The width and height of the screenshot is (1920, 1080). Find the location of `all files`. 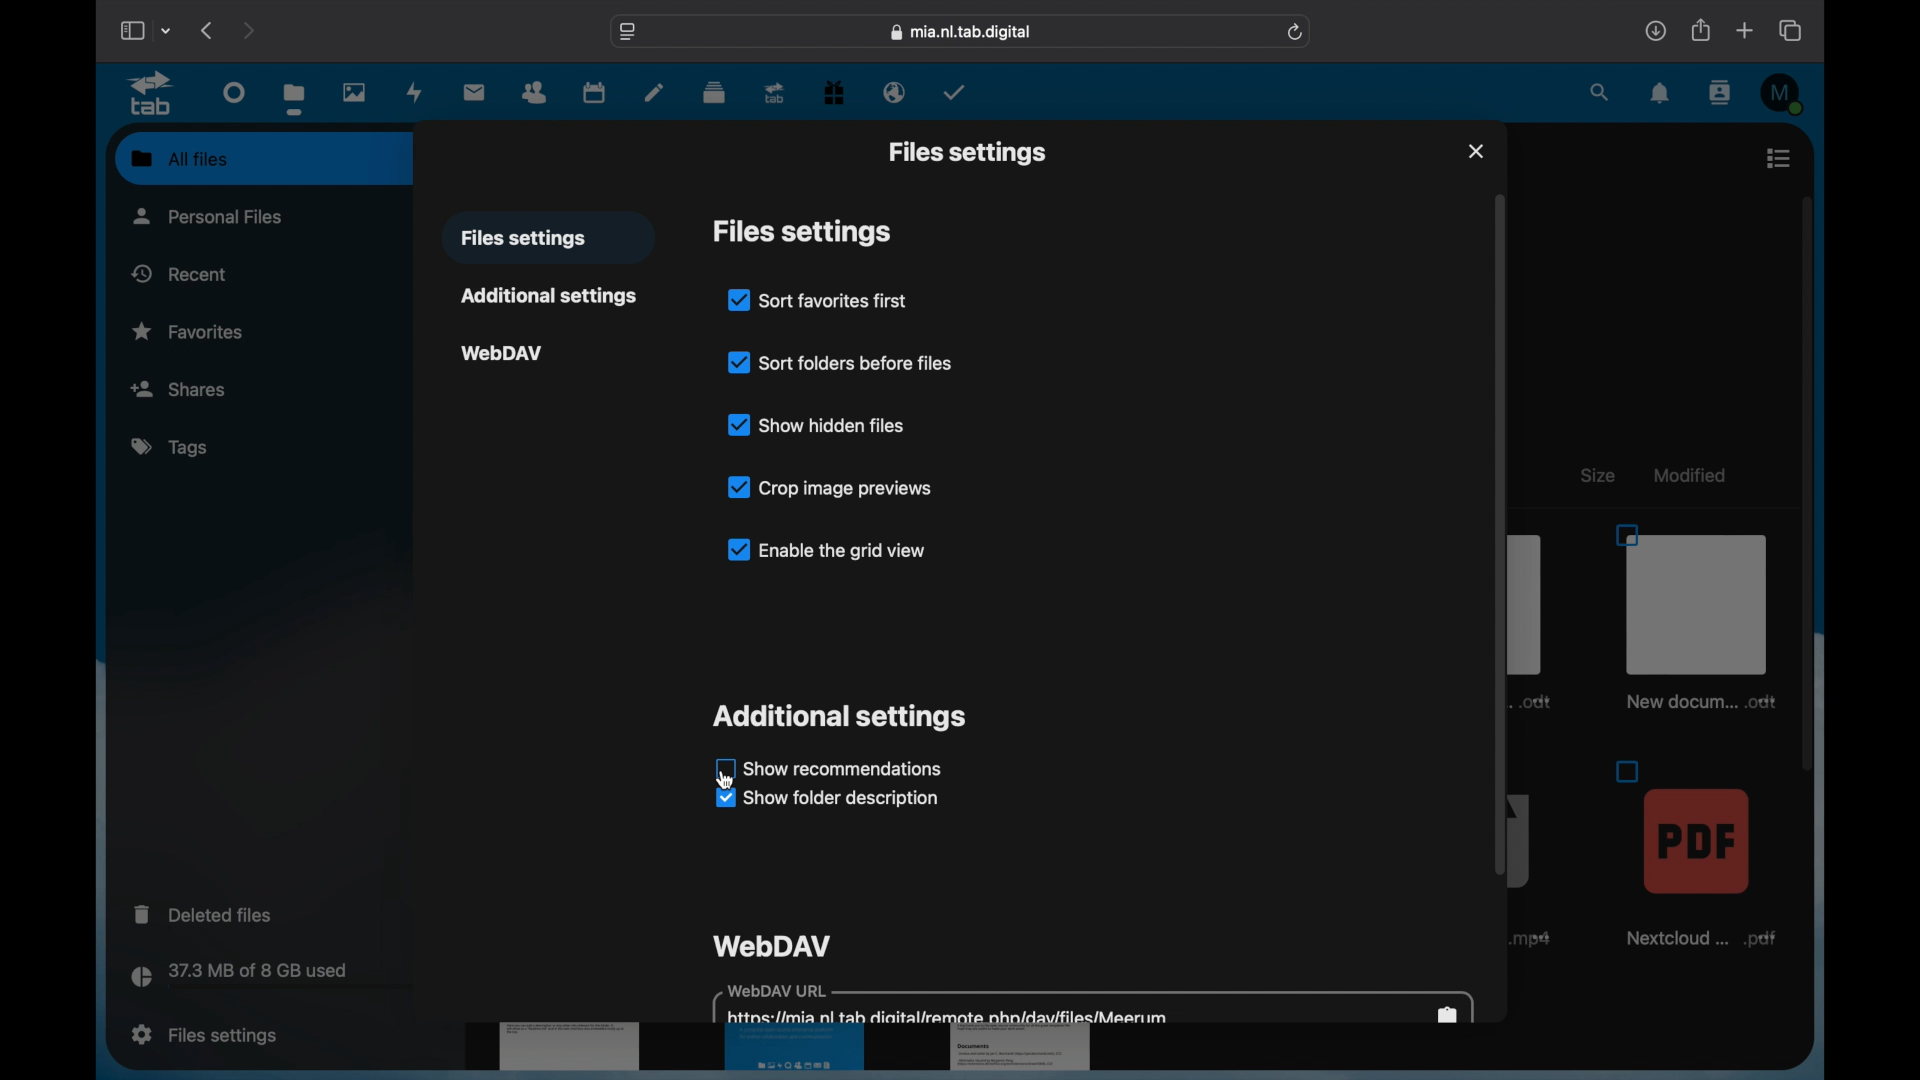

all files is located at coordinates (180, 158).